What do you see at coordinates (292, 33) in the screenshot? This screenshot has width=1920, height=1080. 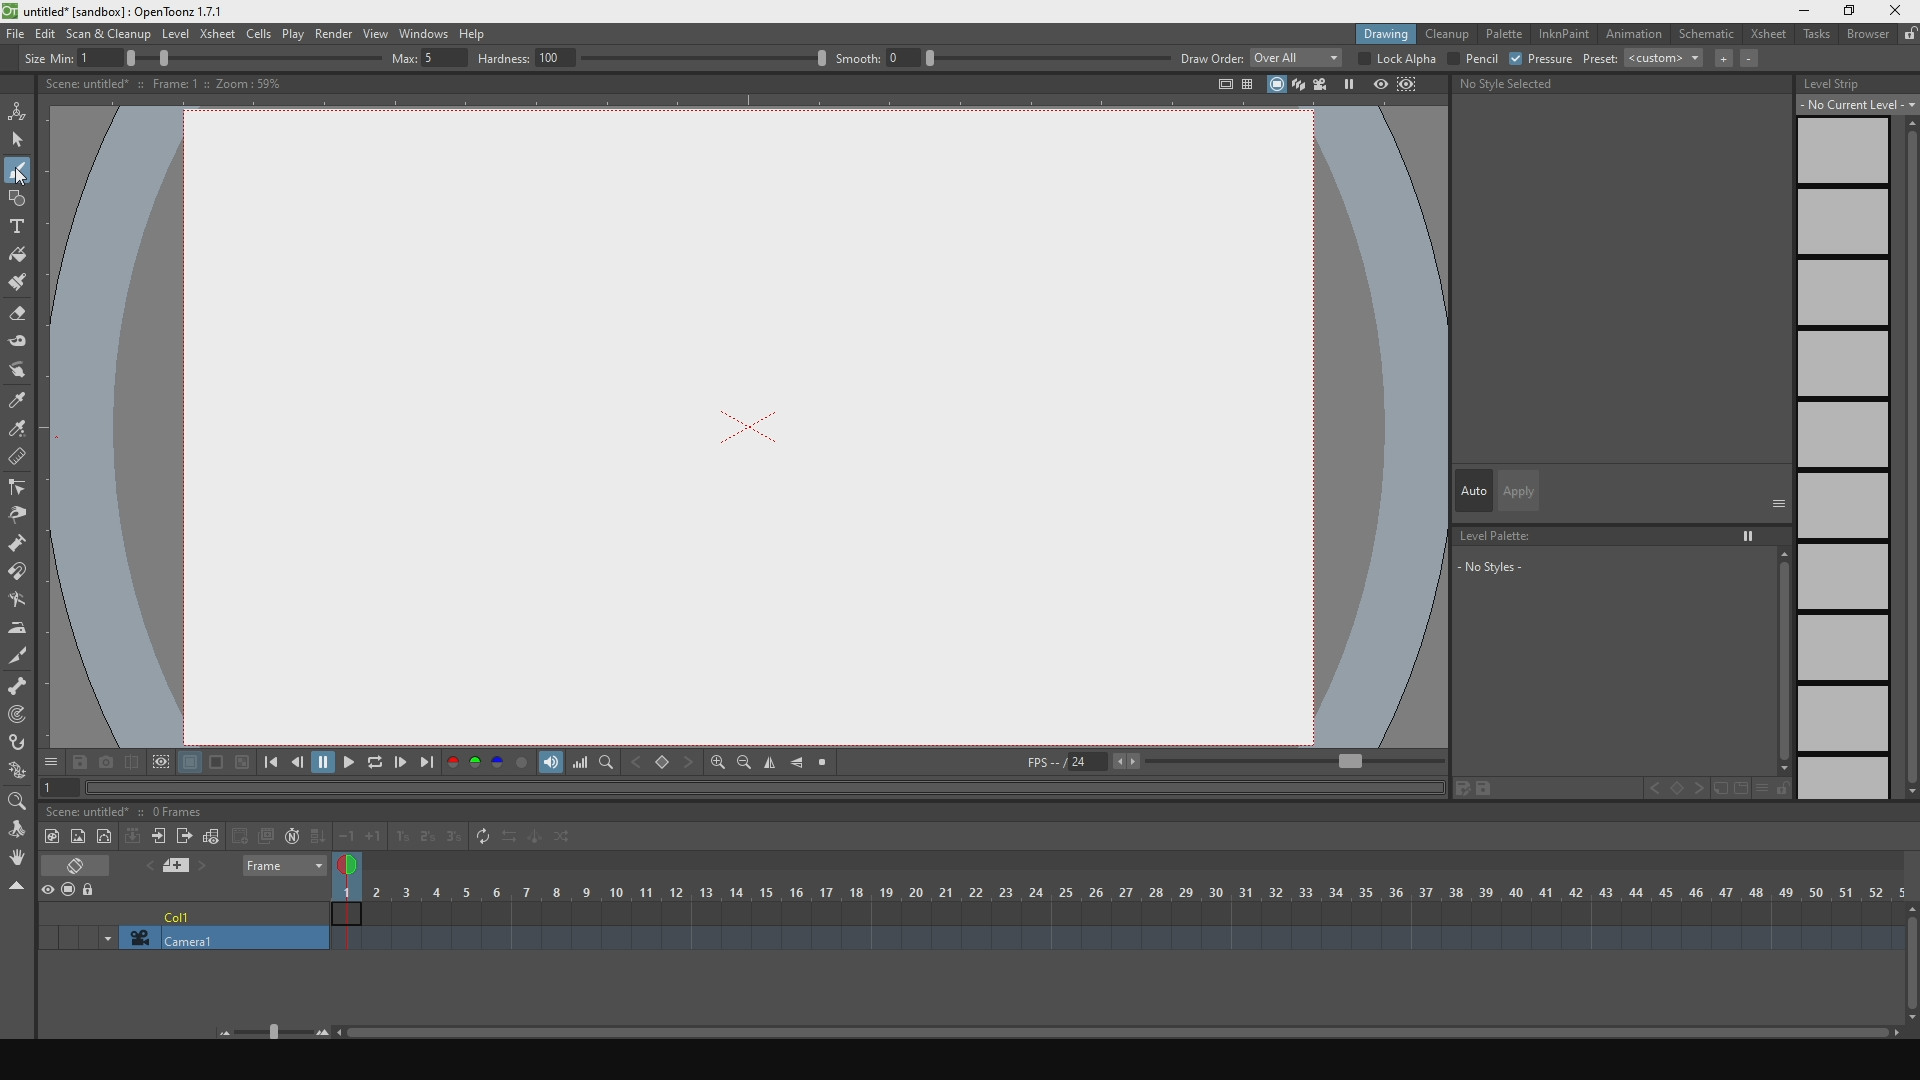 I see `plat` at bounding box center [292, 33].